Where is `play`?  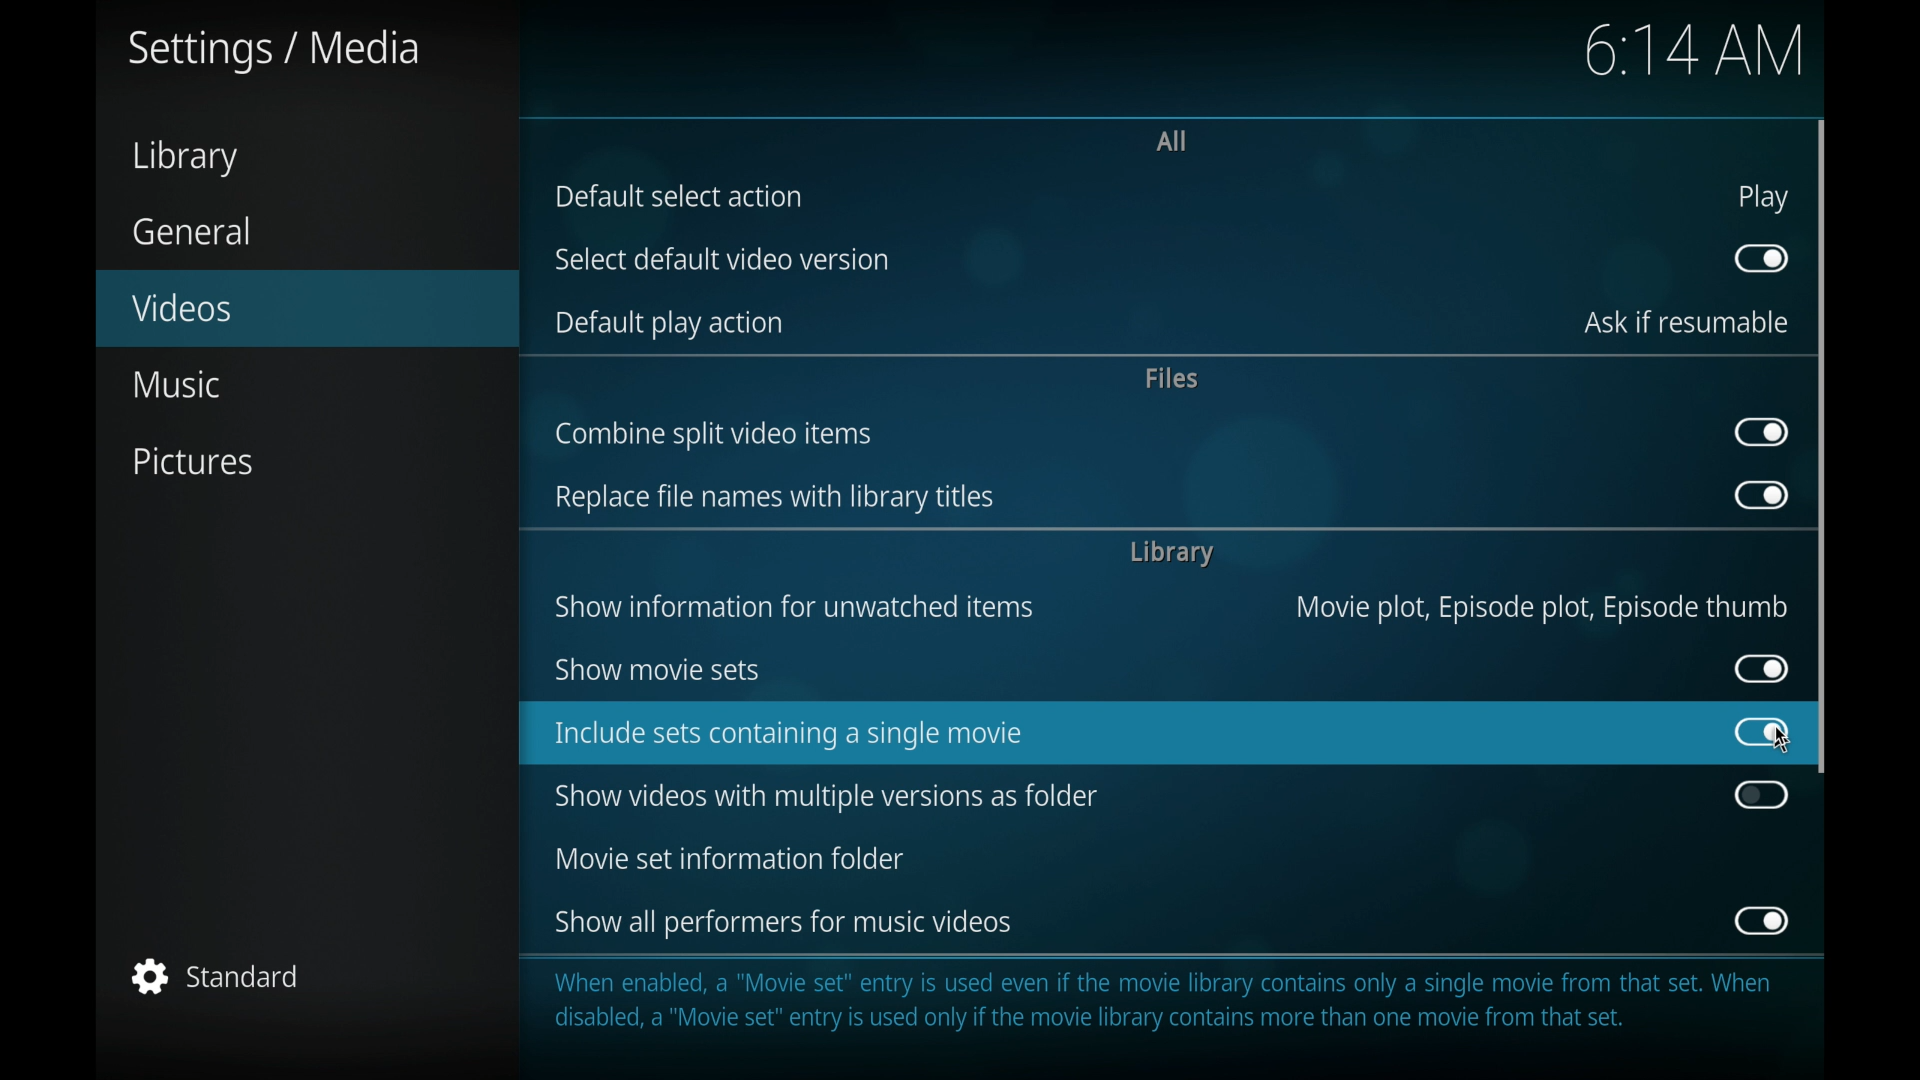
play is located at coordinates (1763, 198).